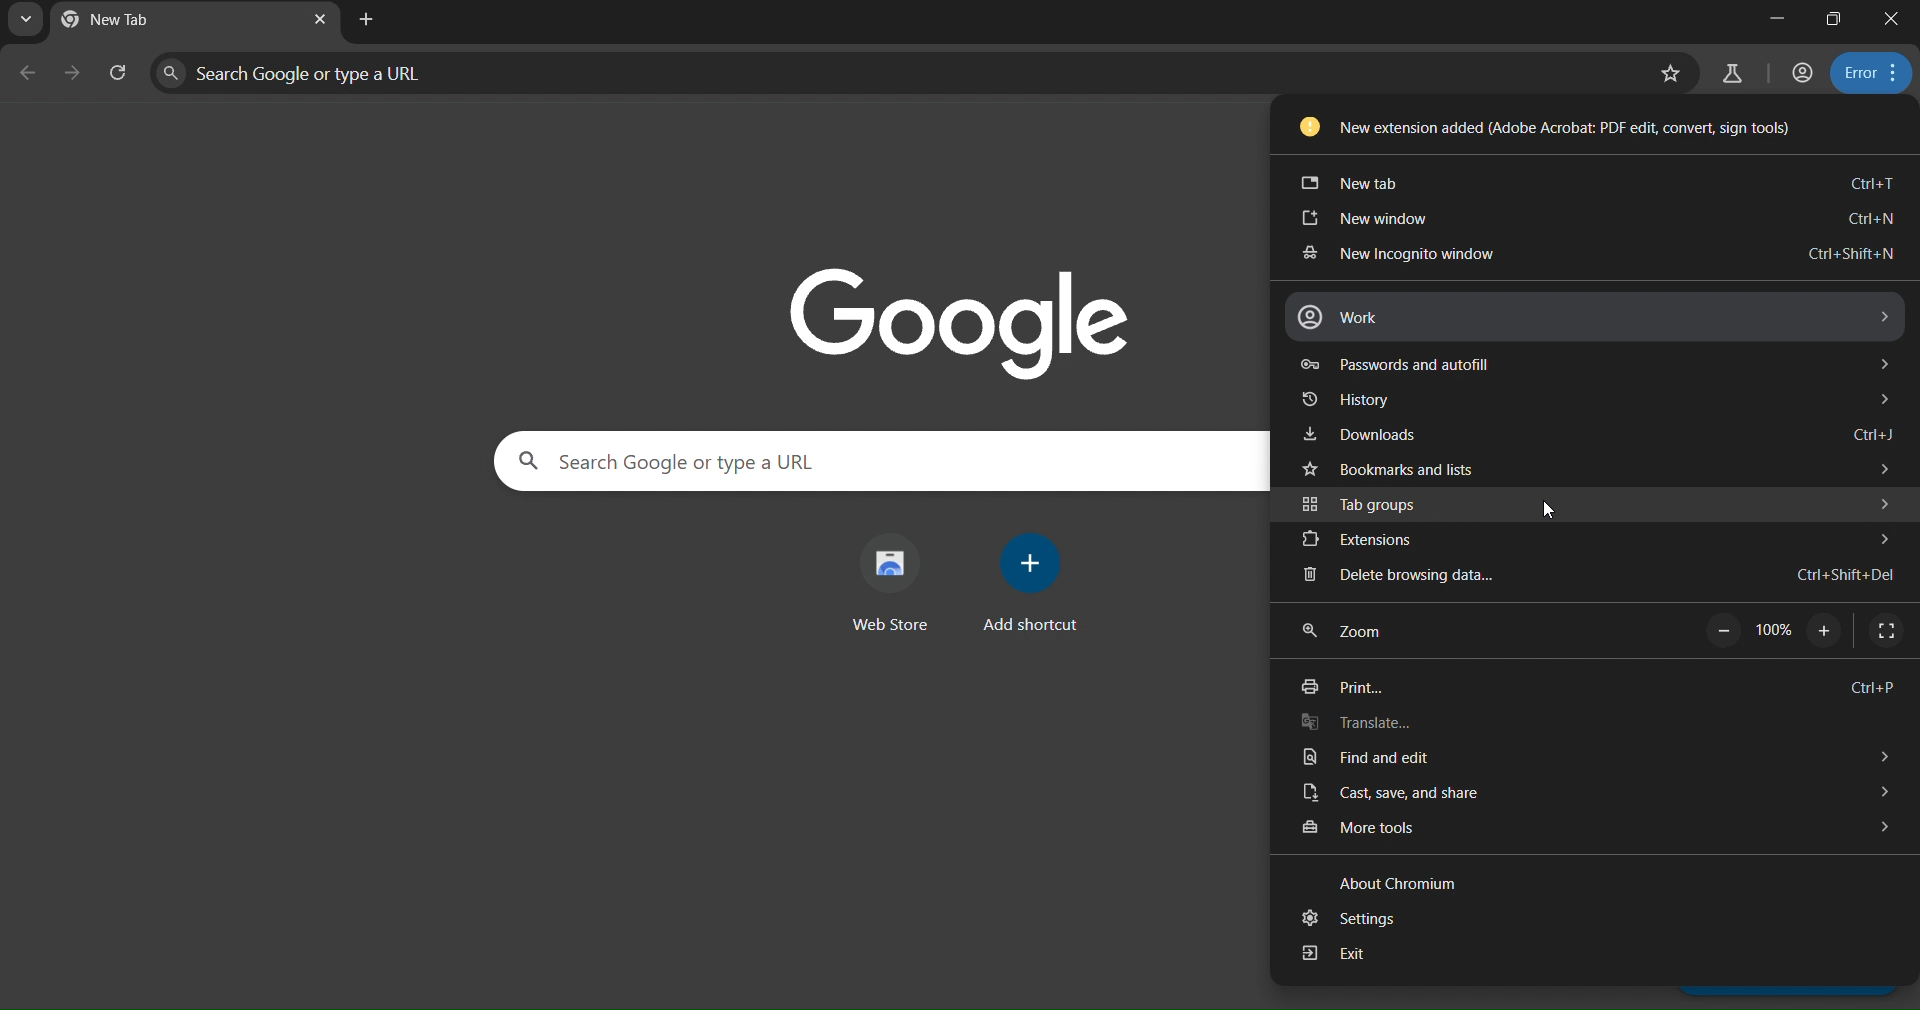  I want to click on minimize, so click(1778, 18).